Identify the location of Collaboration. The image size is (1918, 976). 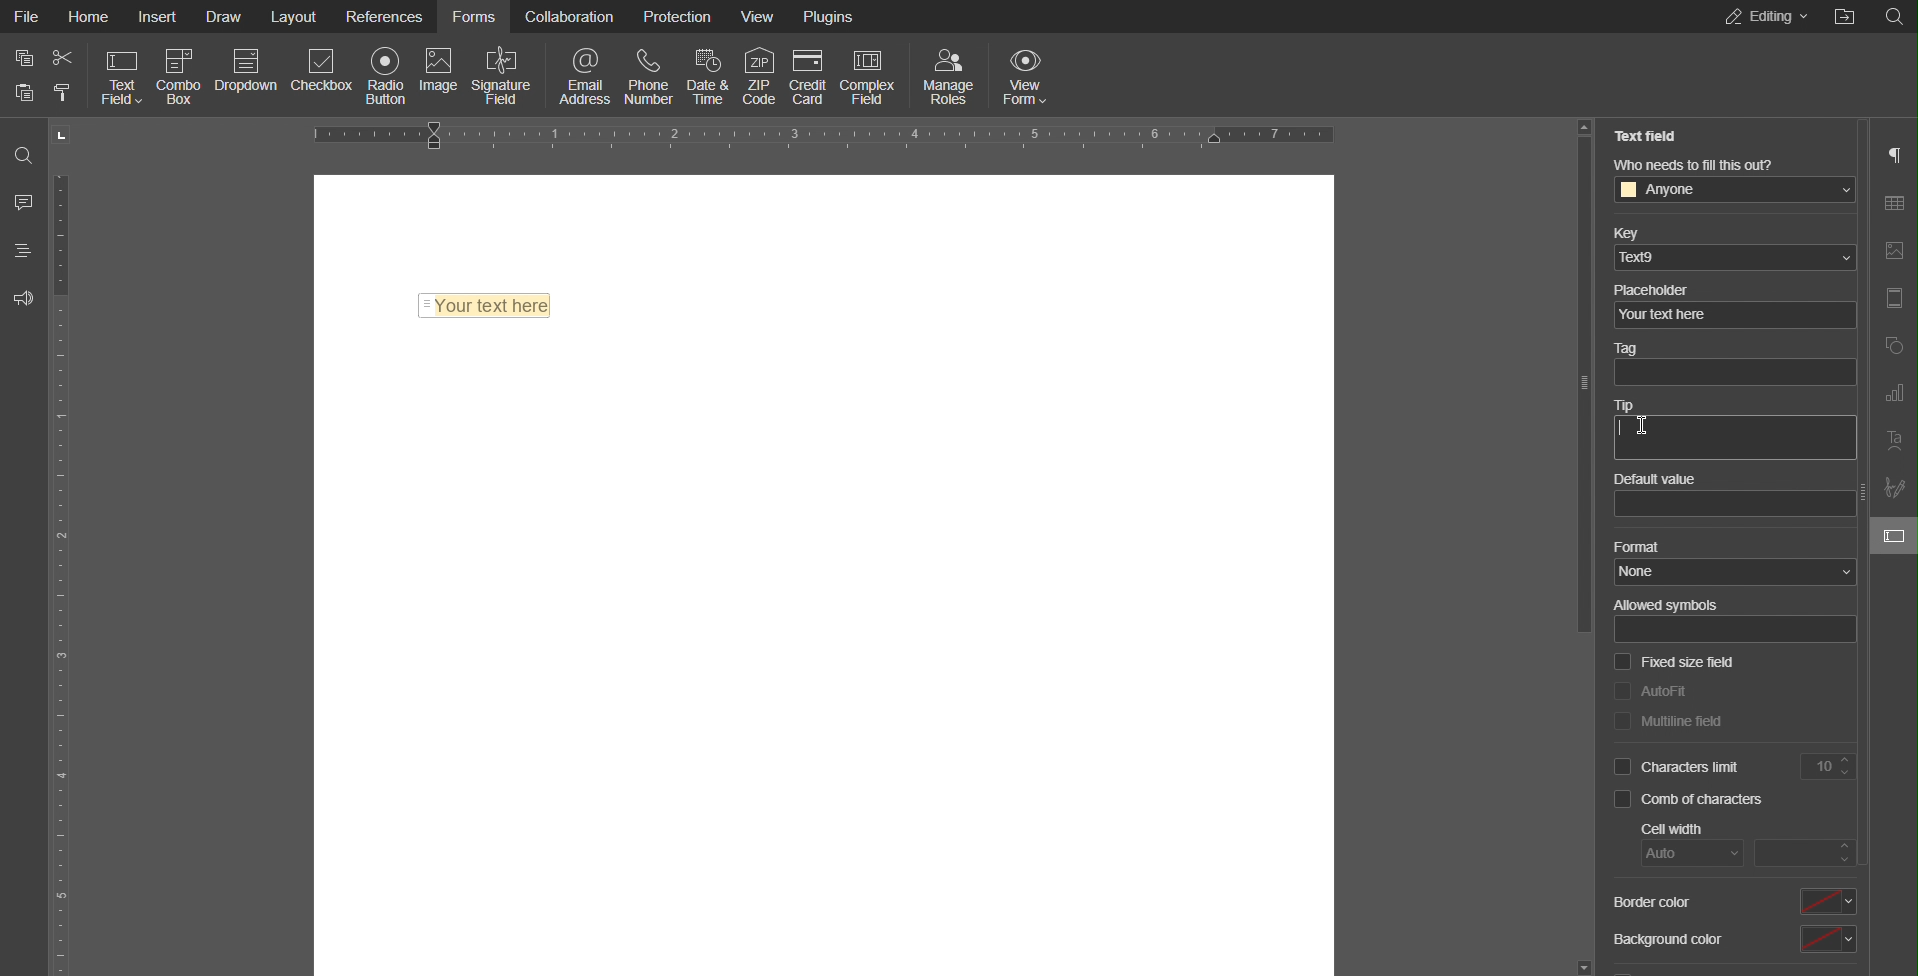
(570, 15).